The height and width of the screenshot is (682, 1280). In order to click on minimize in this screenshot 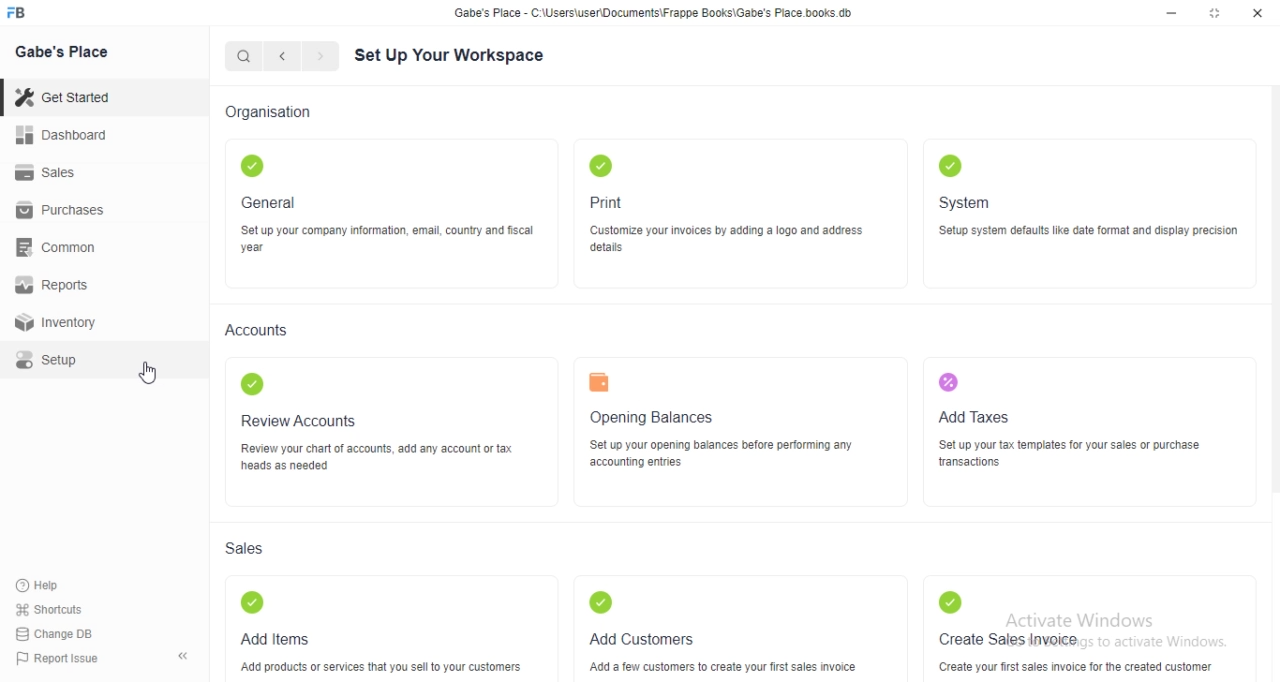, I will do `click(1169, 14)`.